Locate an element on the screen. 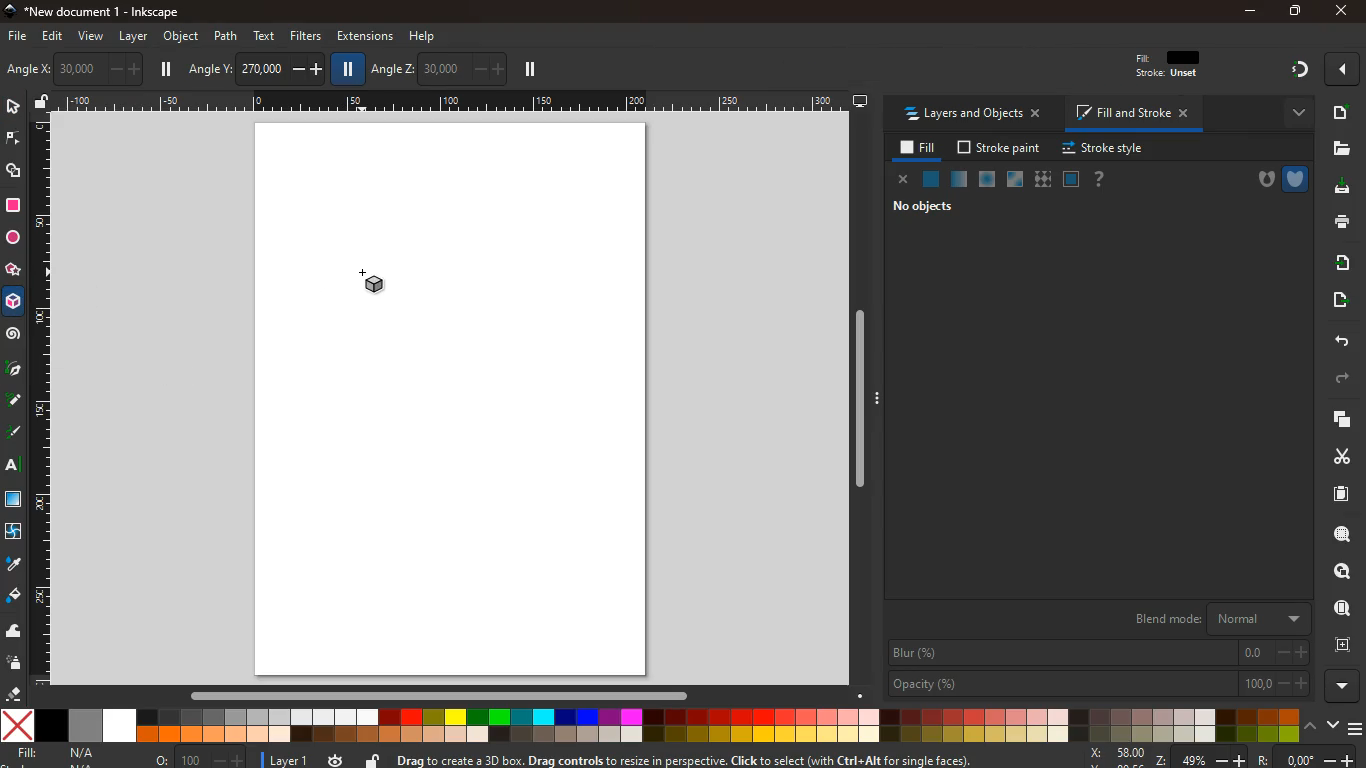 This screenshot has height=768, width=1366. gradient is located at coordinates (1301, 70).